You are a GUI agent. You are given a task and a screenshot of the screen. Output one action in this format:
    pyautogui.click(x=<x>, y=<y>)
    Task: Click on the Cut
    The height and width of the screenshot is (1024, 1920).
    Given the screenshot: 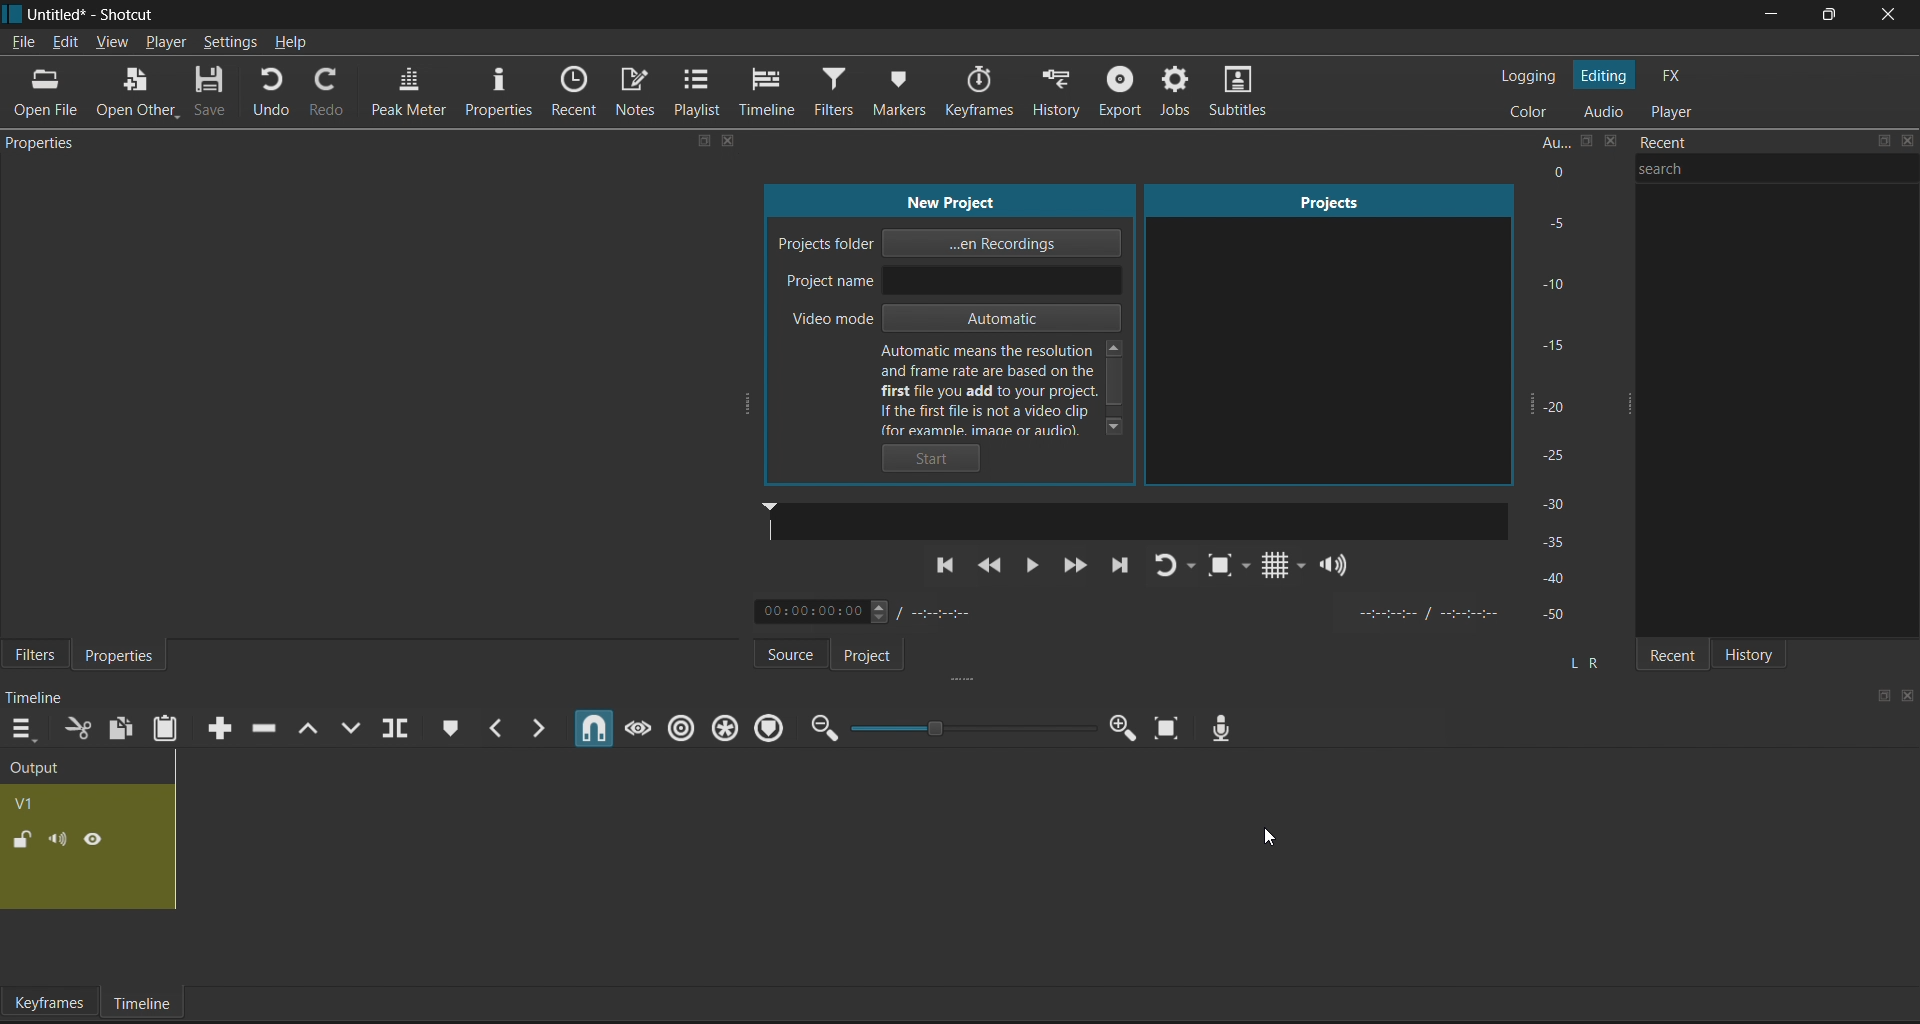 What is the action you would take?
    pyautogui.click(x=78, y=731)
    